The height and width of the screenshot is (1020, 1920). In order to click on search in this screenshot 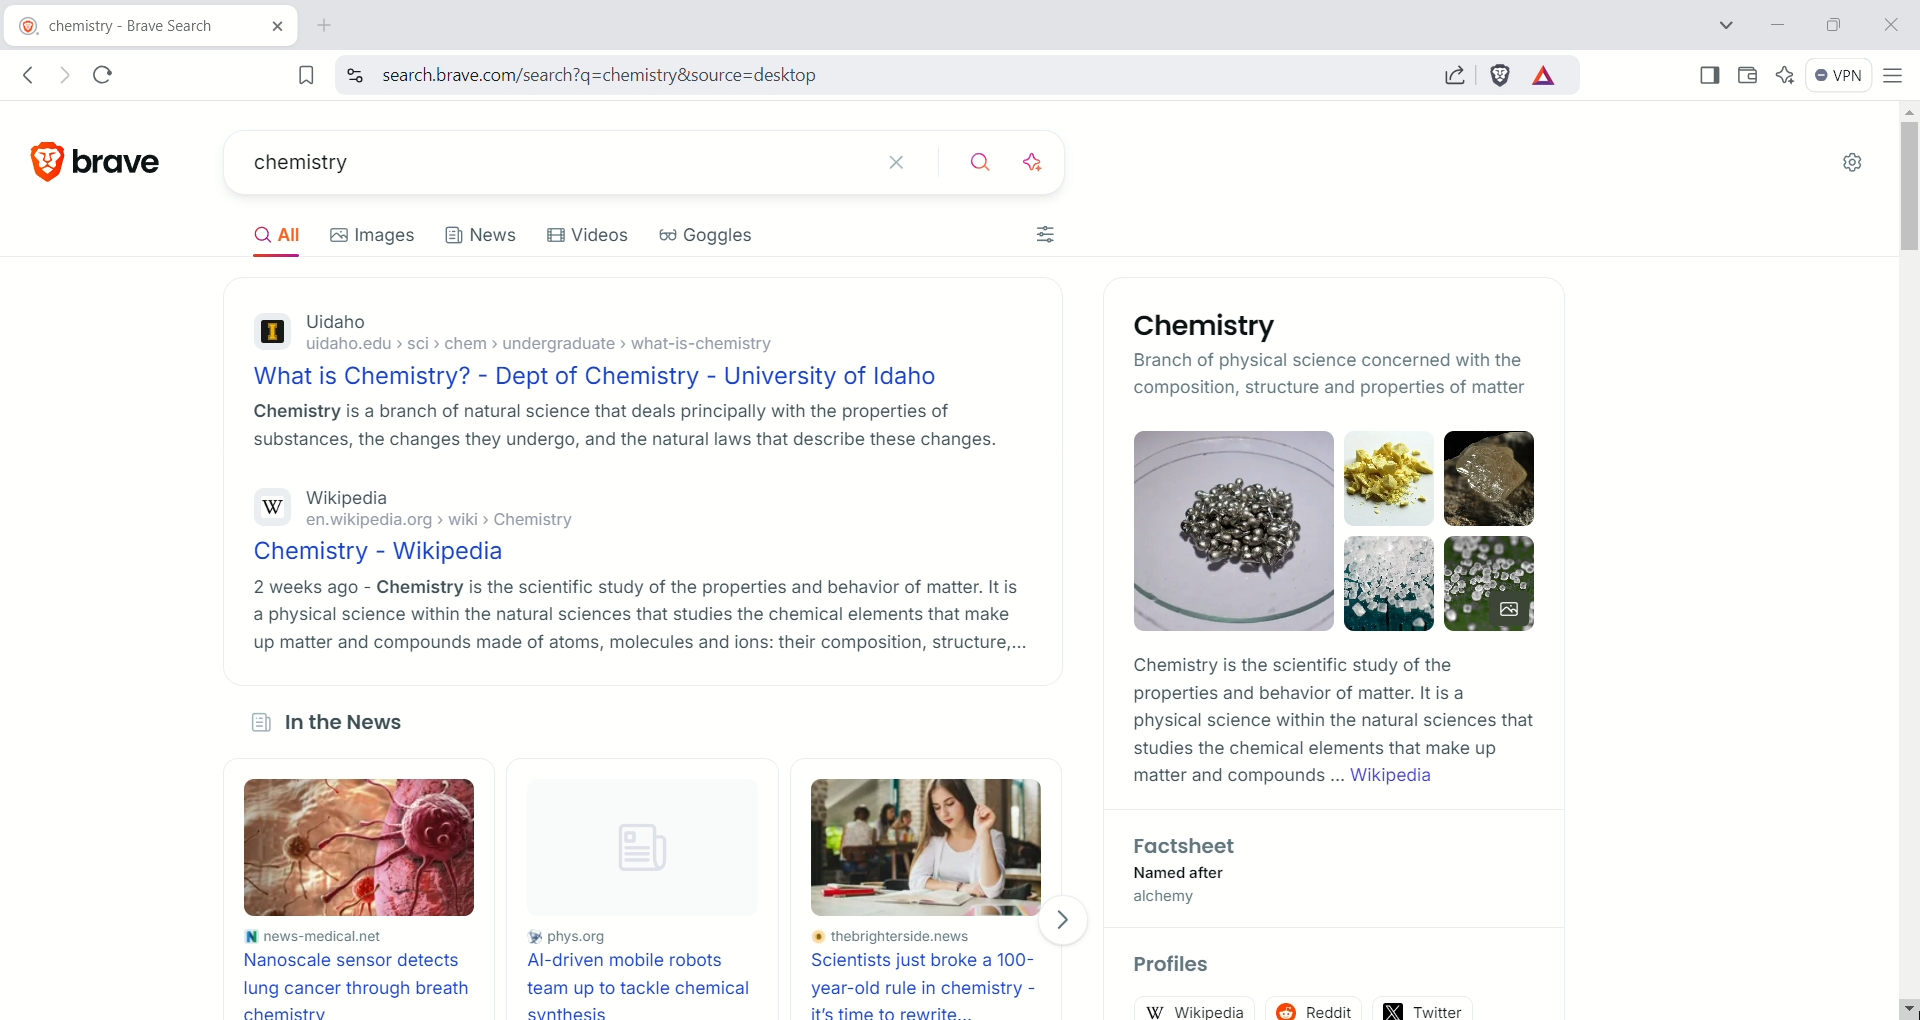, I will do `click(983, 159)`.